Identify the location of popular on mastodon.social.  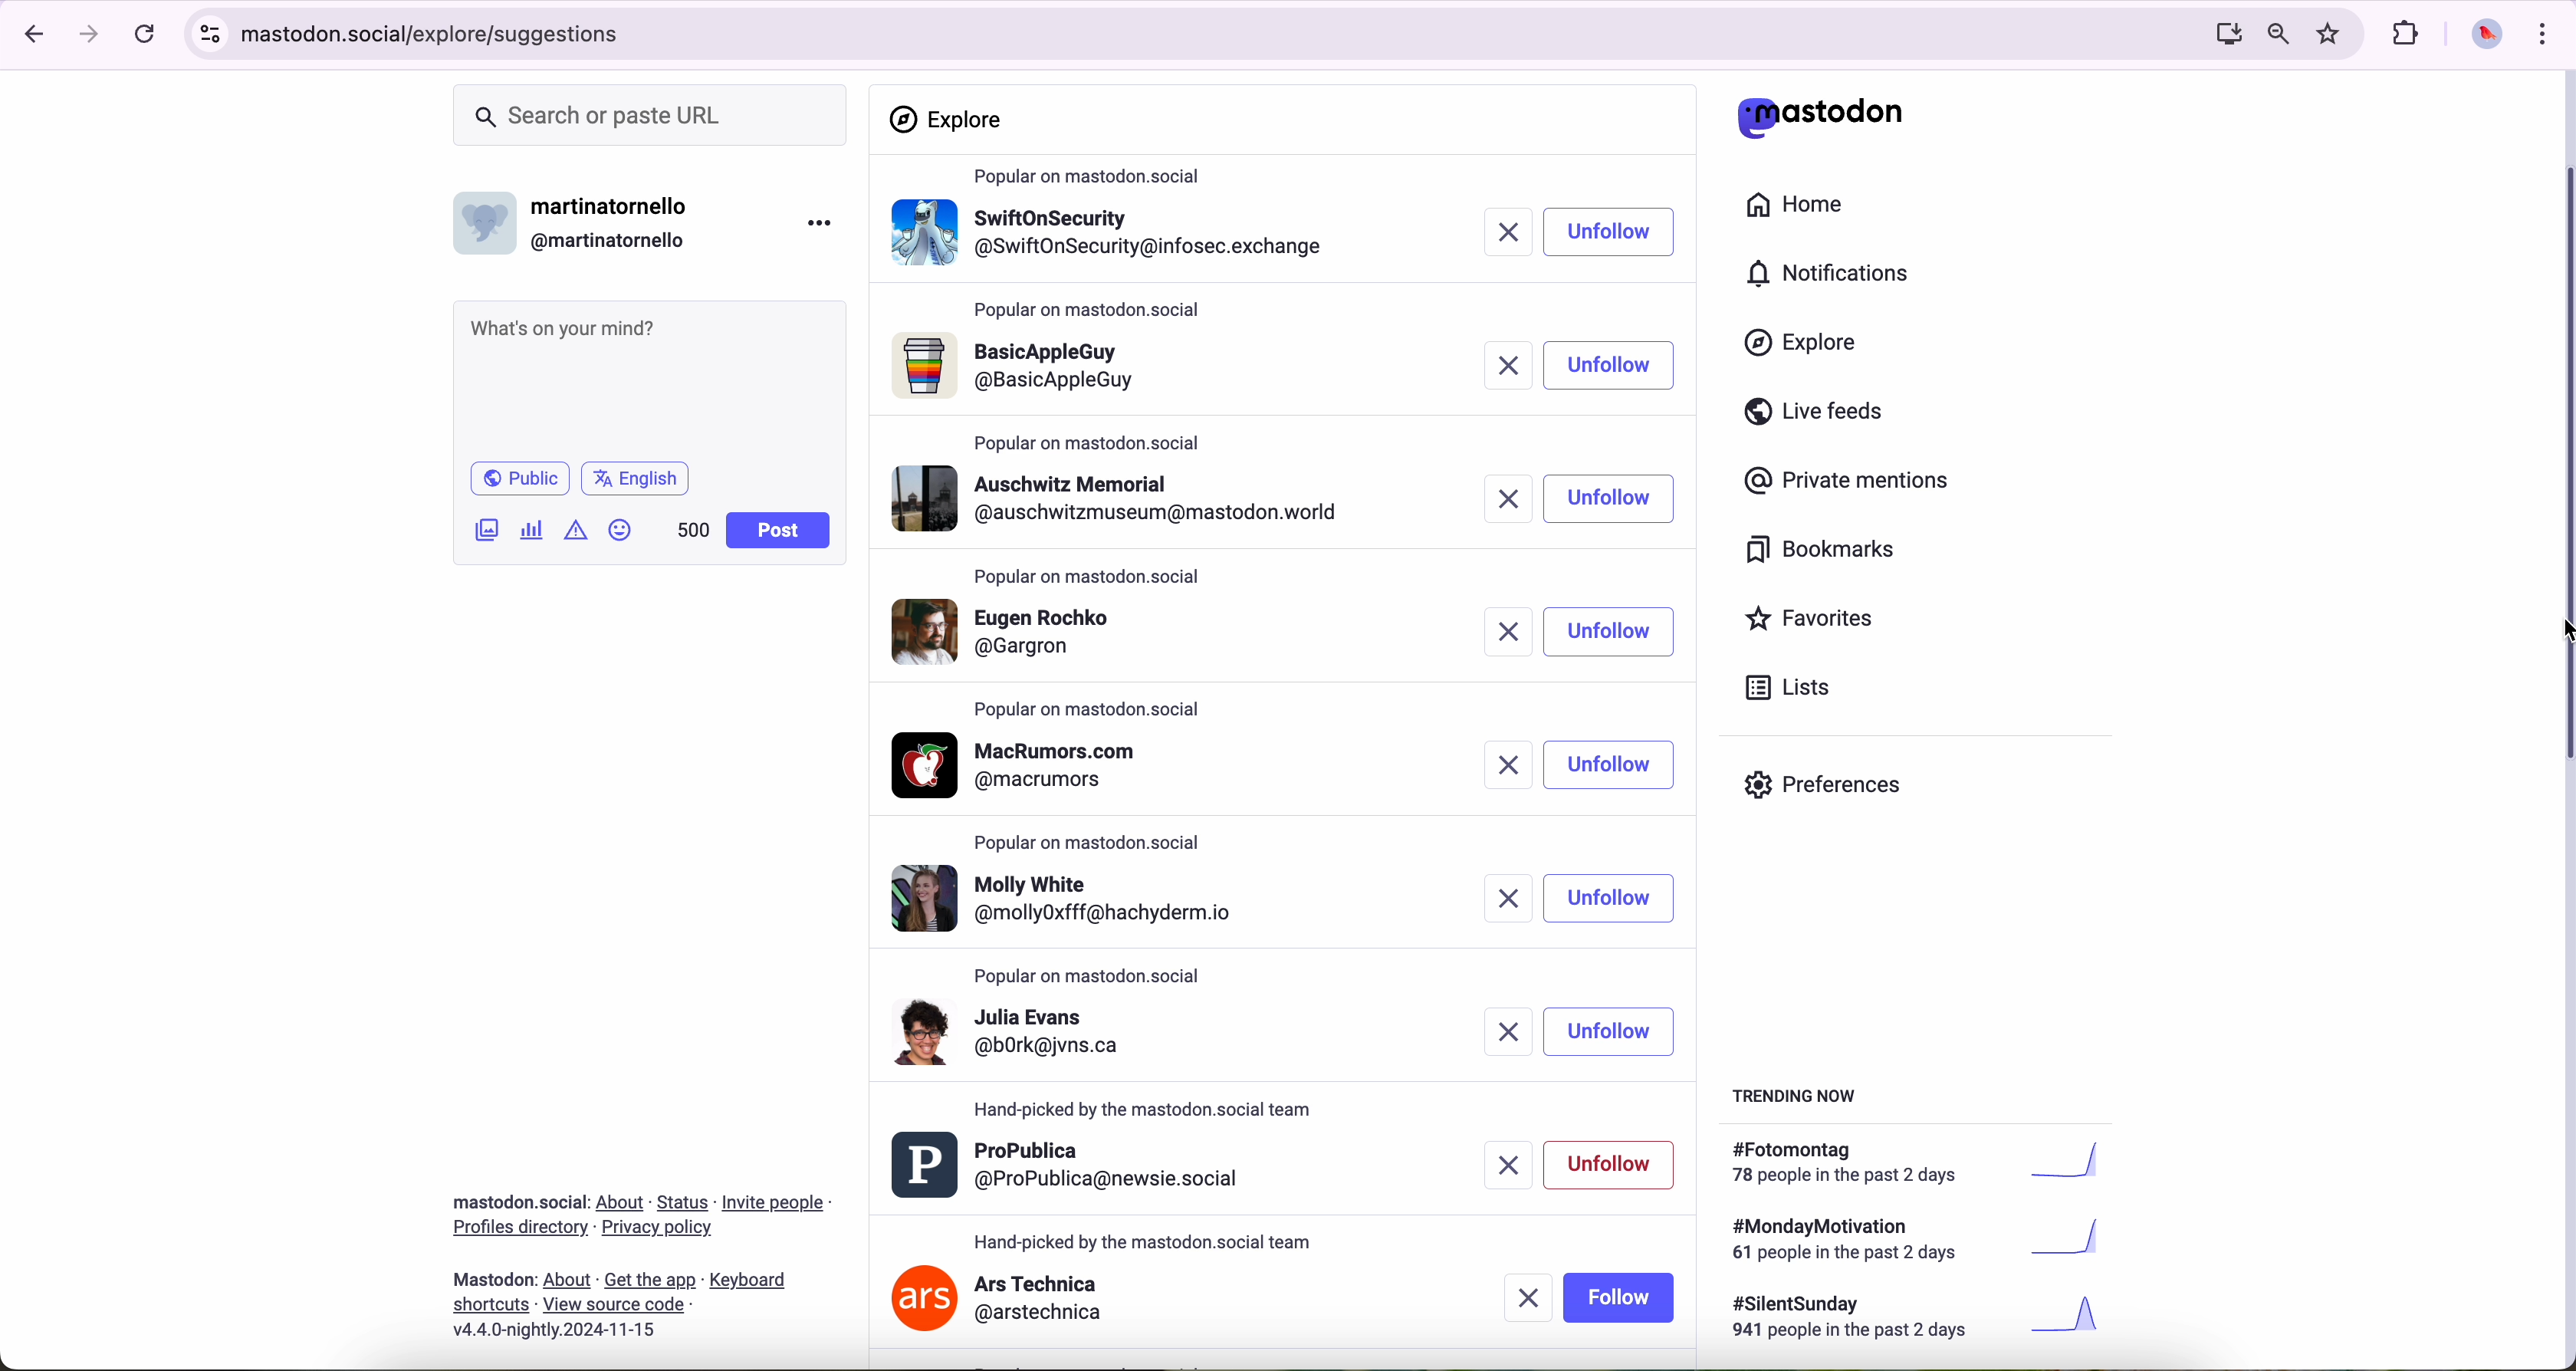
(1095, 707).